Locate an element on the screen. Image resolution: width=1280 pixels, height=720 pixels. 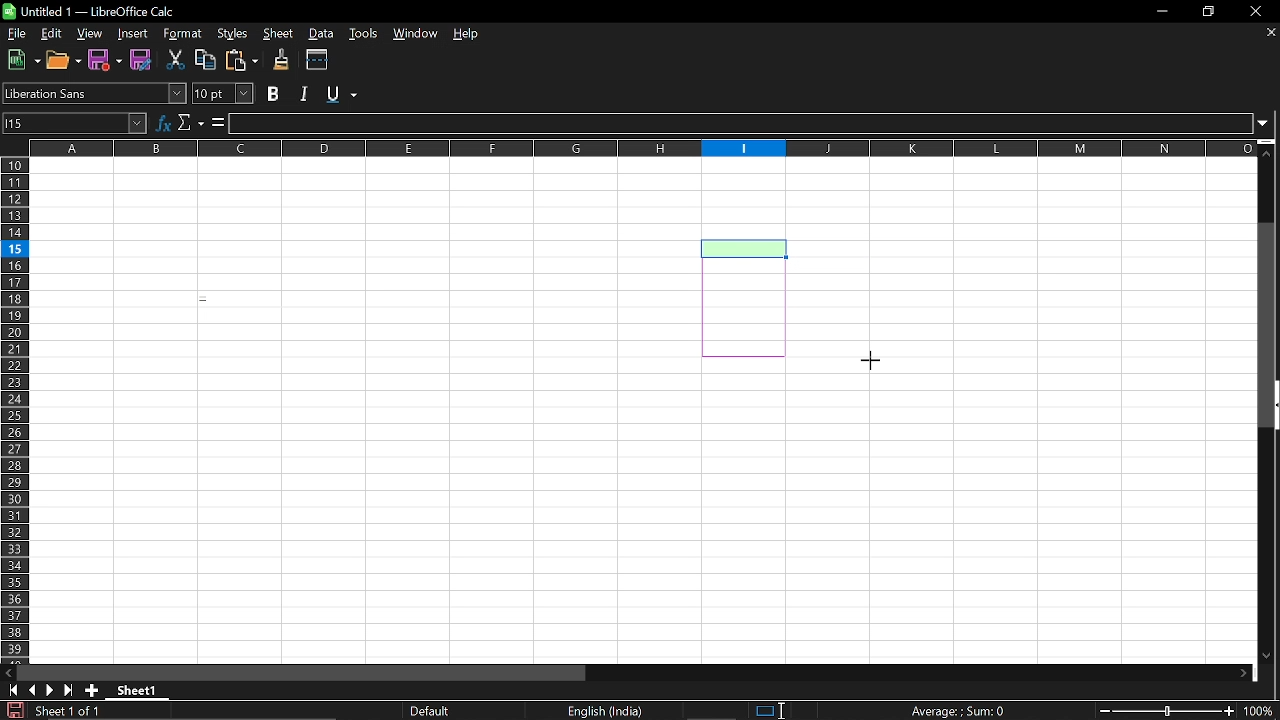
Format is located at coordinates (181, 34).